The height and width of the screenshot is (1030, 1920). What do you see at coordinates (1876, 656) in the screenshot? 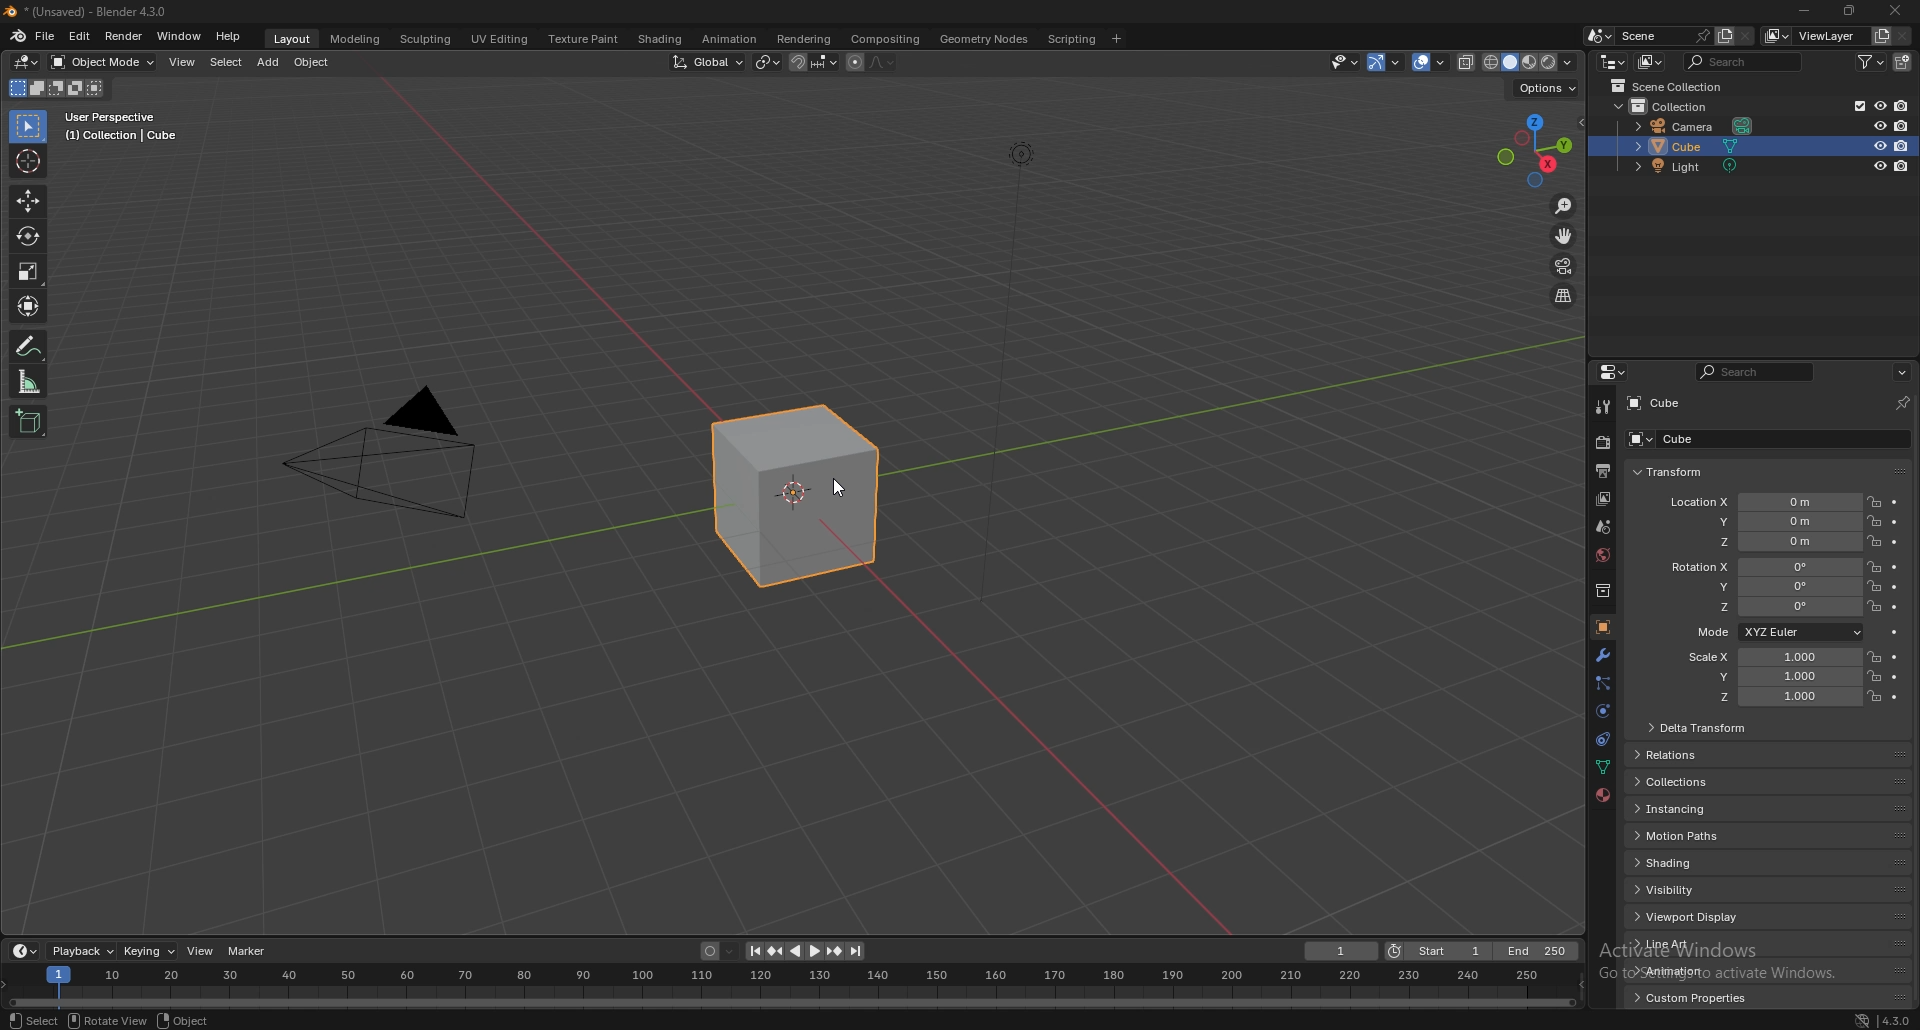
I see `lock location` at bounding box center [1876, 656].